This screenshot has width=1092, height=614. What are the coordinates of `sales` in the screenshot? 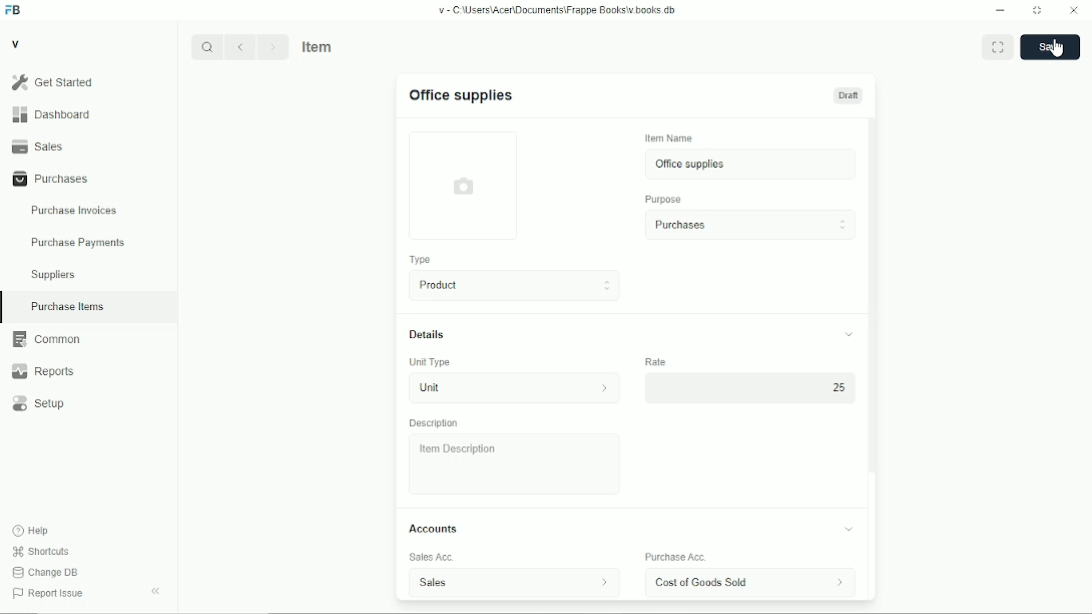 It's located at (481, 583).